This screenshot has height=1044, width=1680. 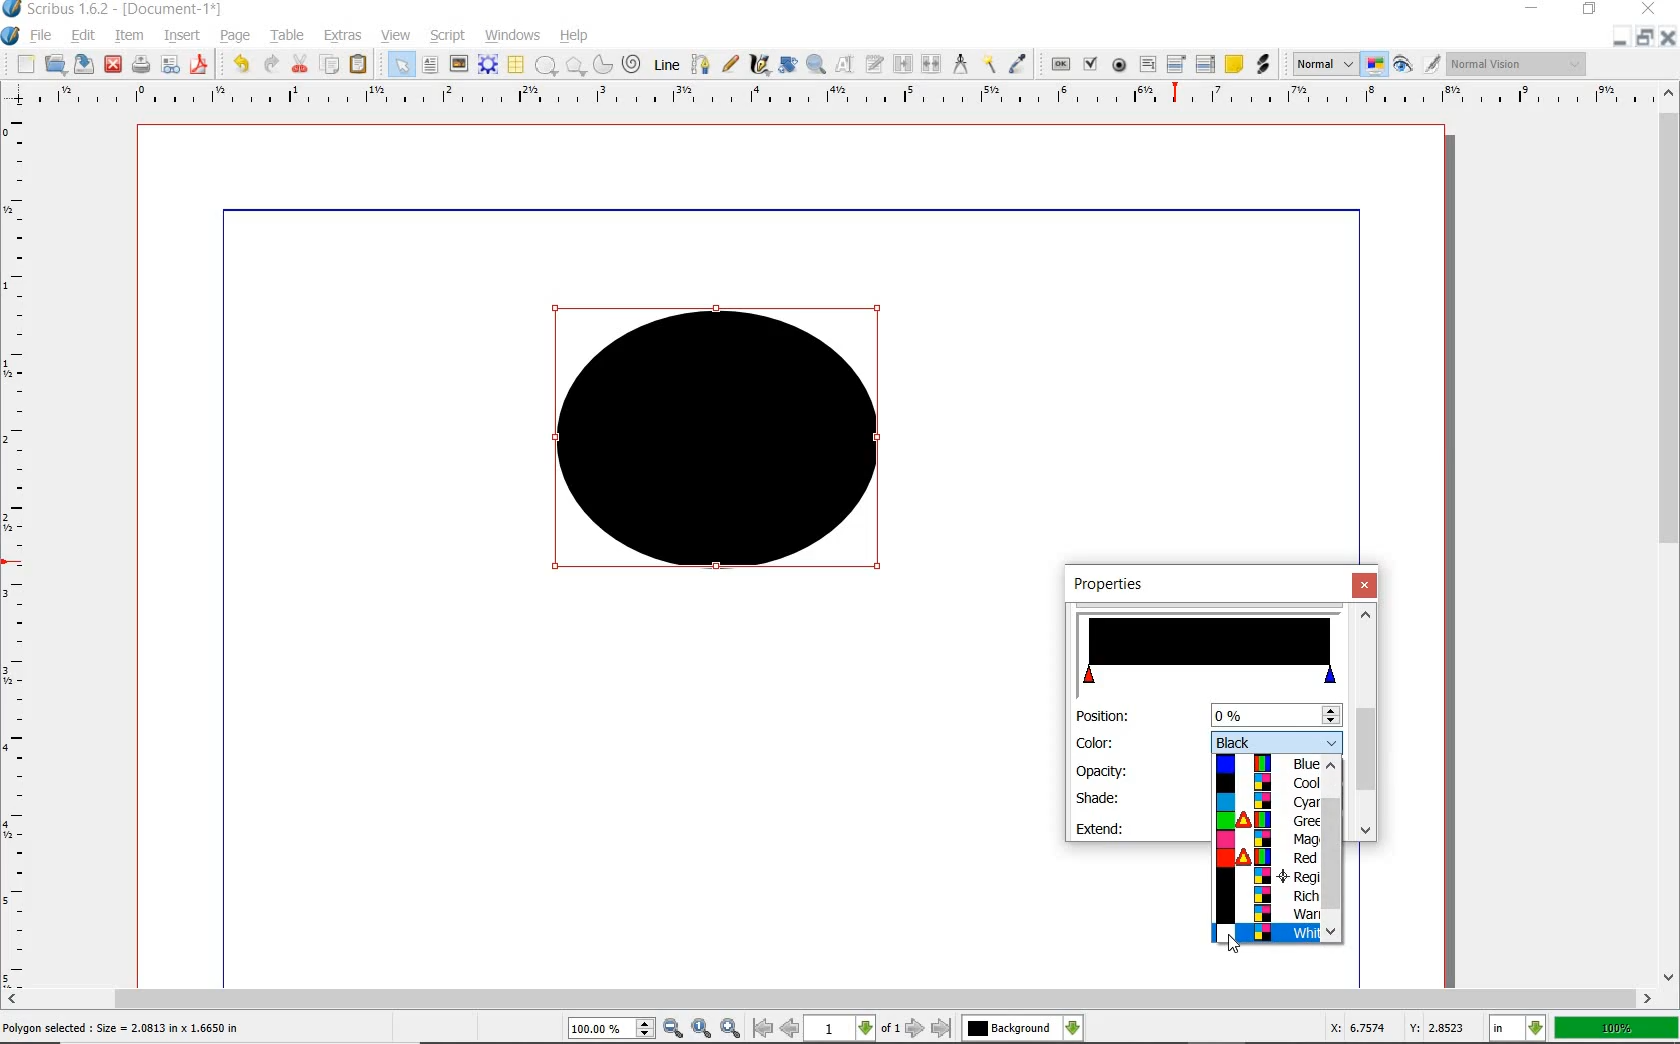 I want to click on TABLE, so click(x=515, y=65).